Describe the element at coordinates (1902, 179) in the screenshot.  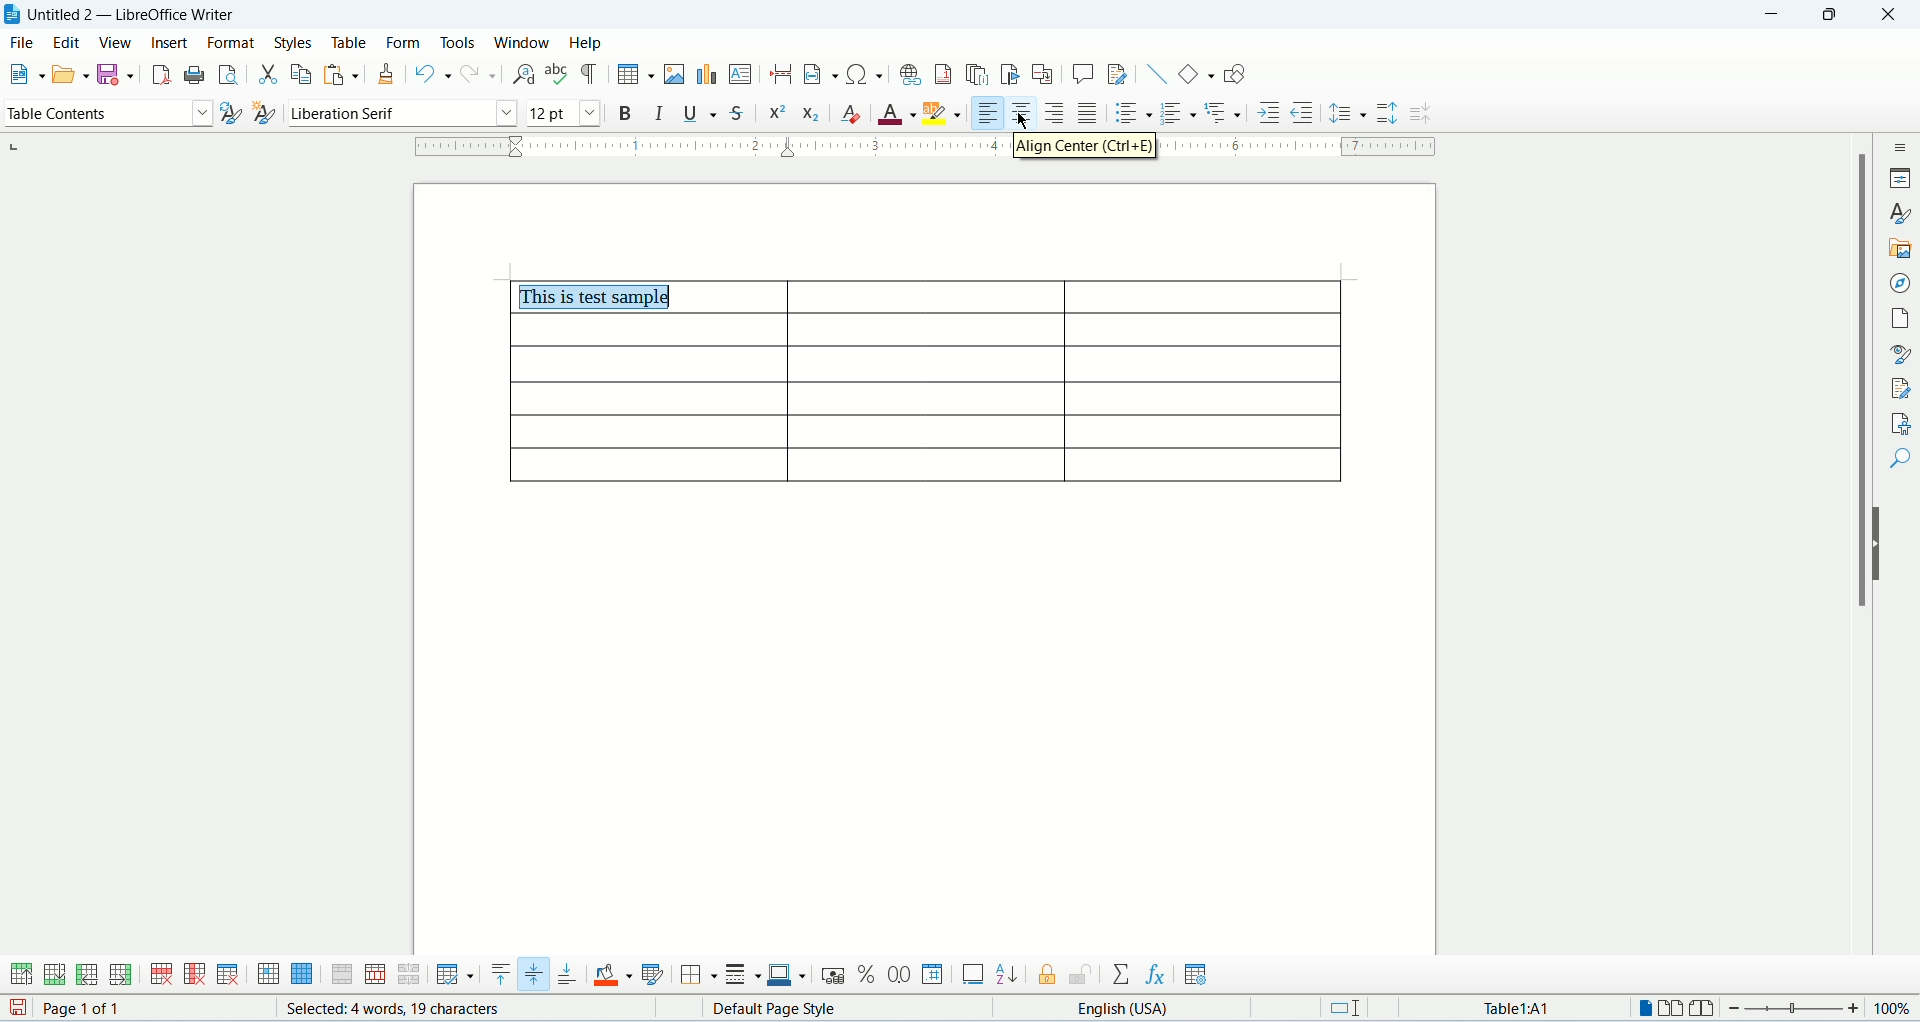
I see `properties` at that location.